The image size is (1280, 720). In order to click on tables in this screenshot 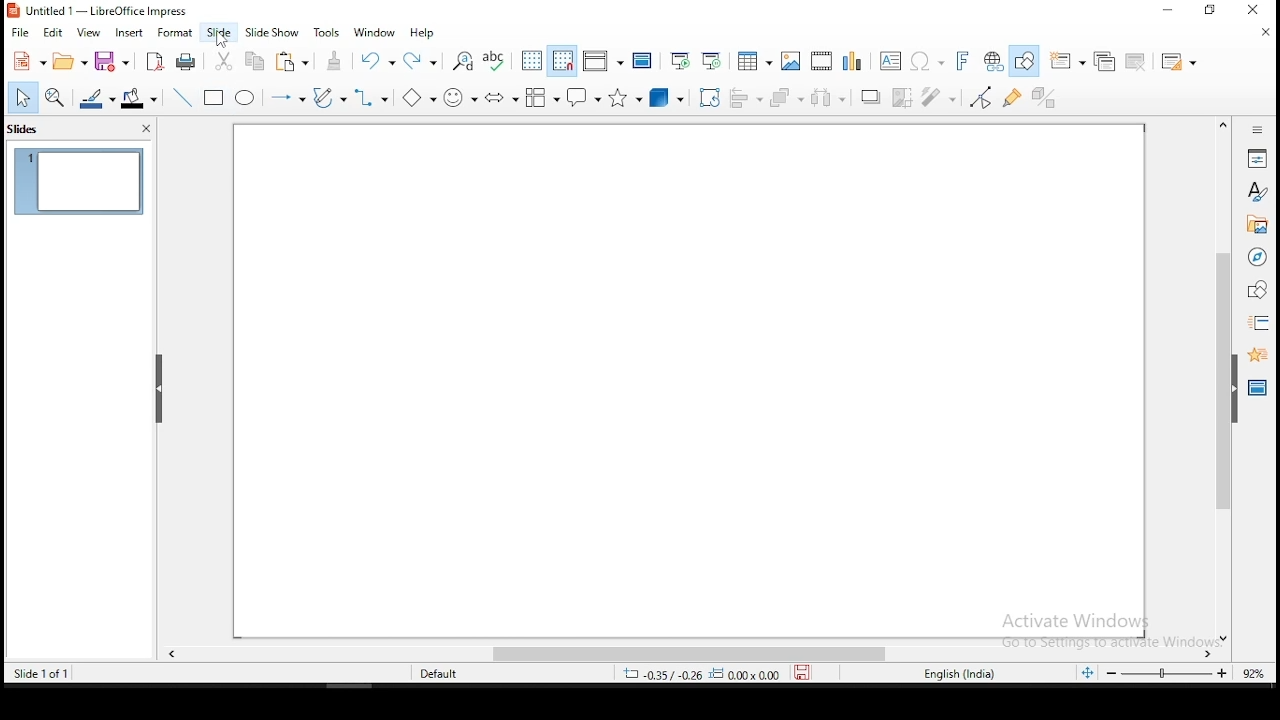, I will do `click(754, 59)`.